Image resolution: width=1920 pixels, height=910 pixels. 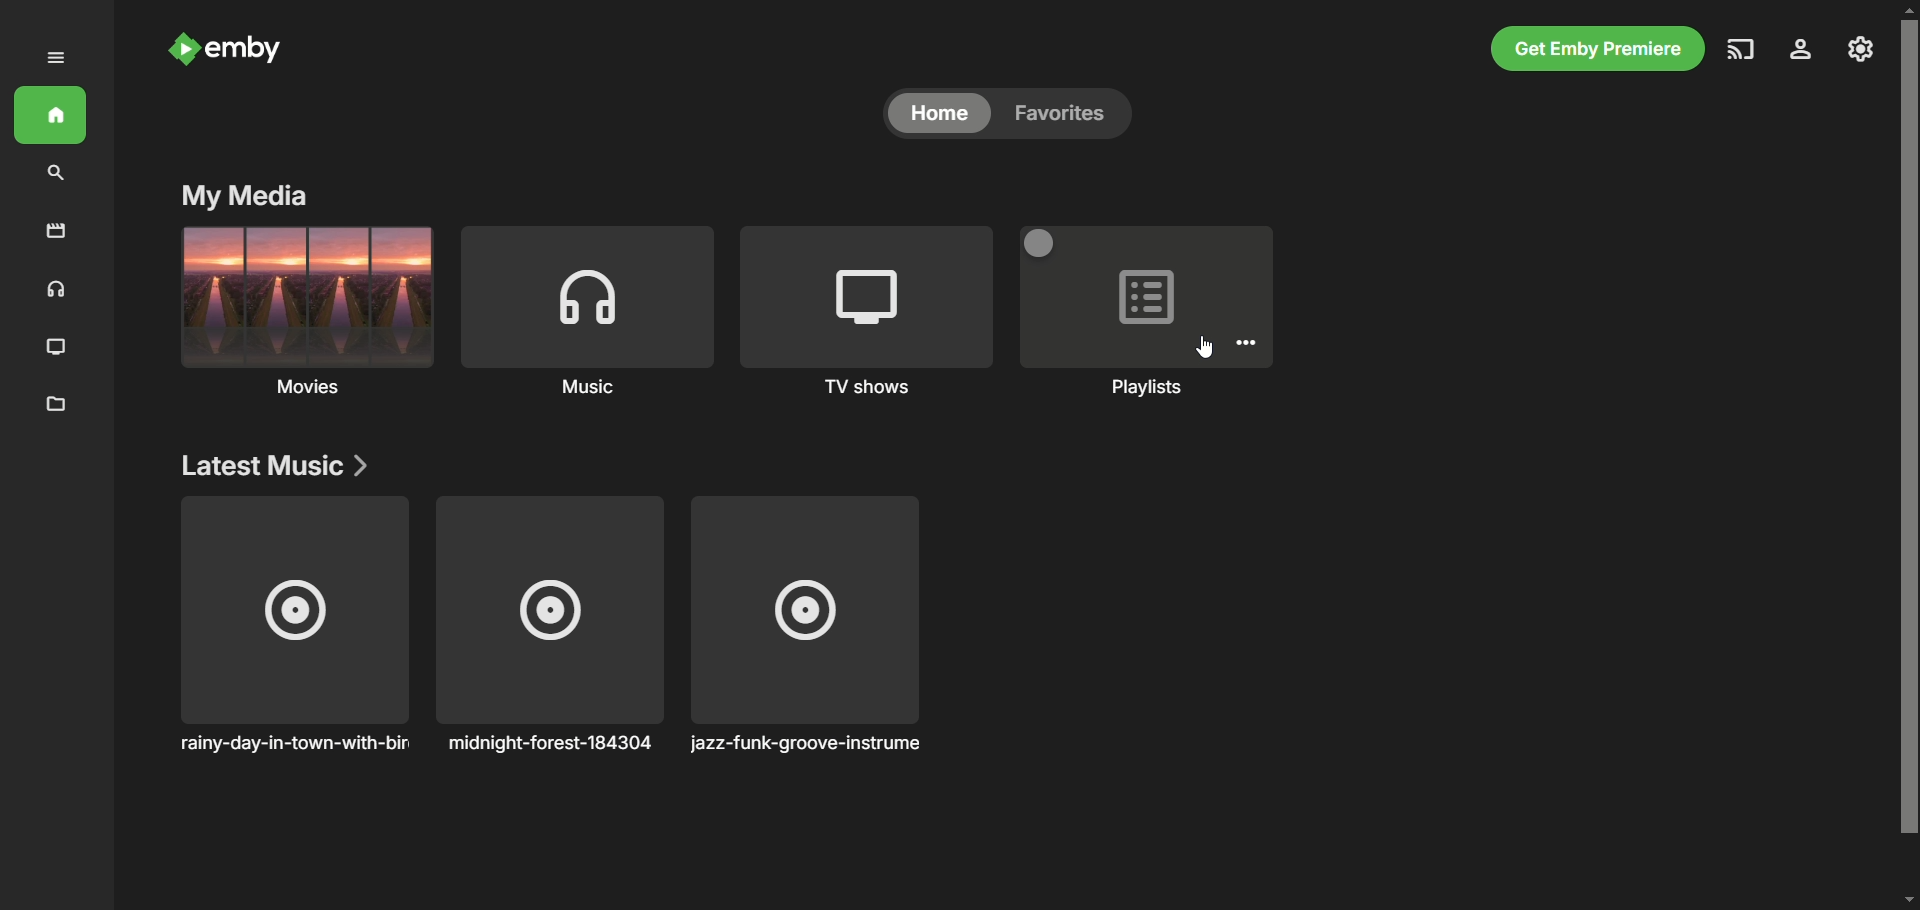 What do you see at coordinates (867, 312) in the screenshot?
I see `TV shows` at bounding box center [867, 312].